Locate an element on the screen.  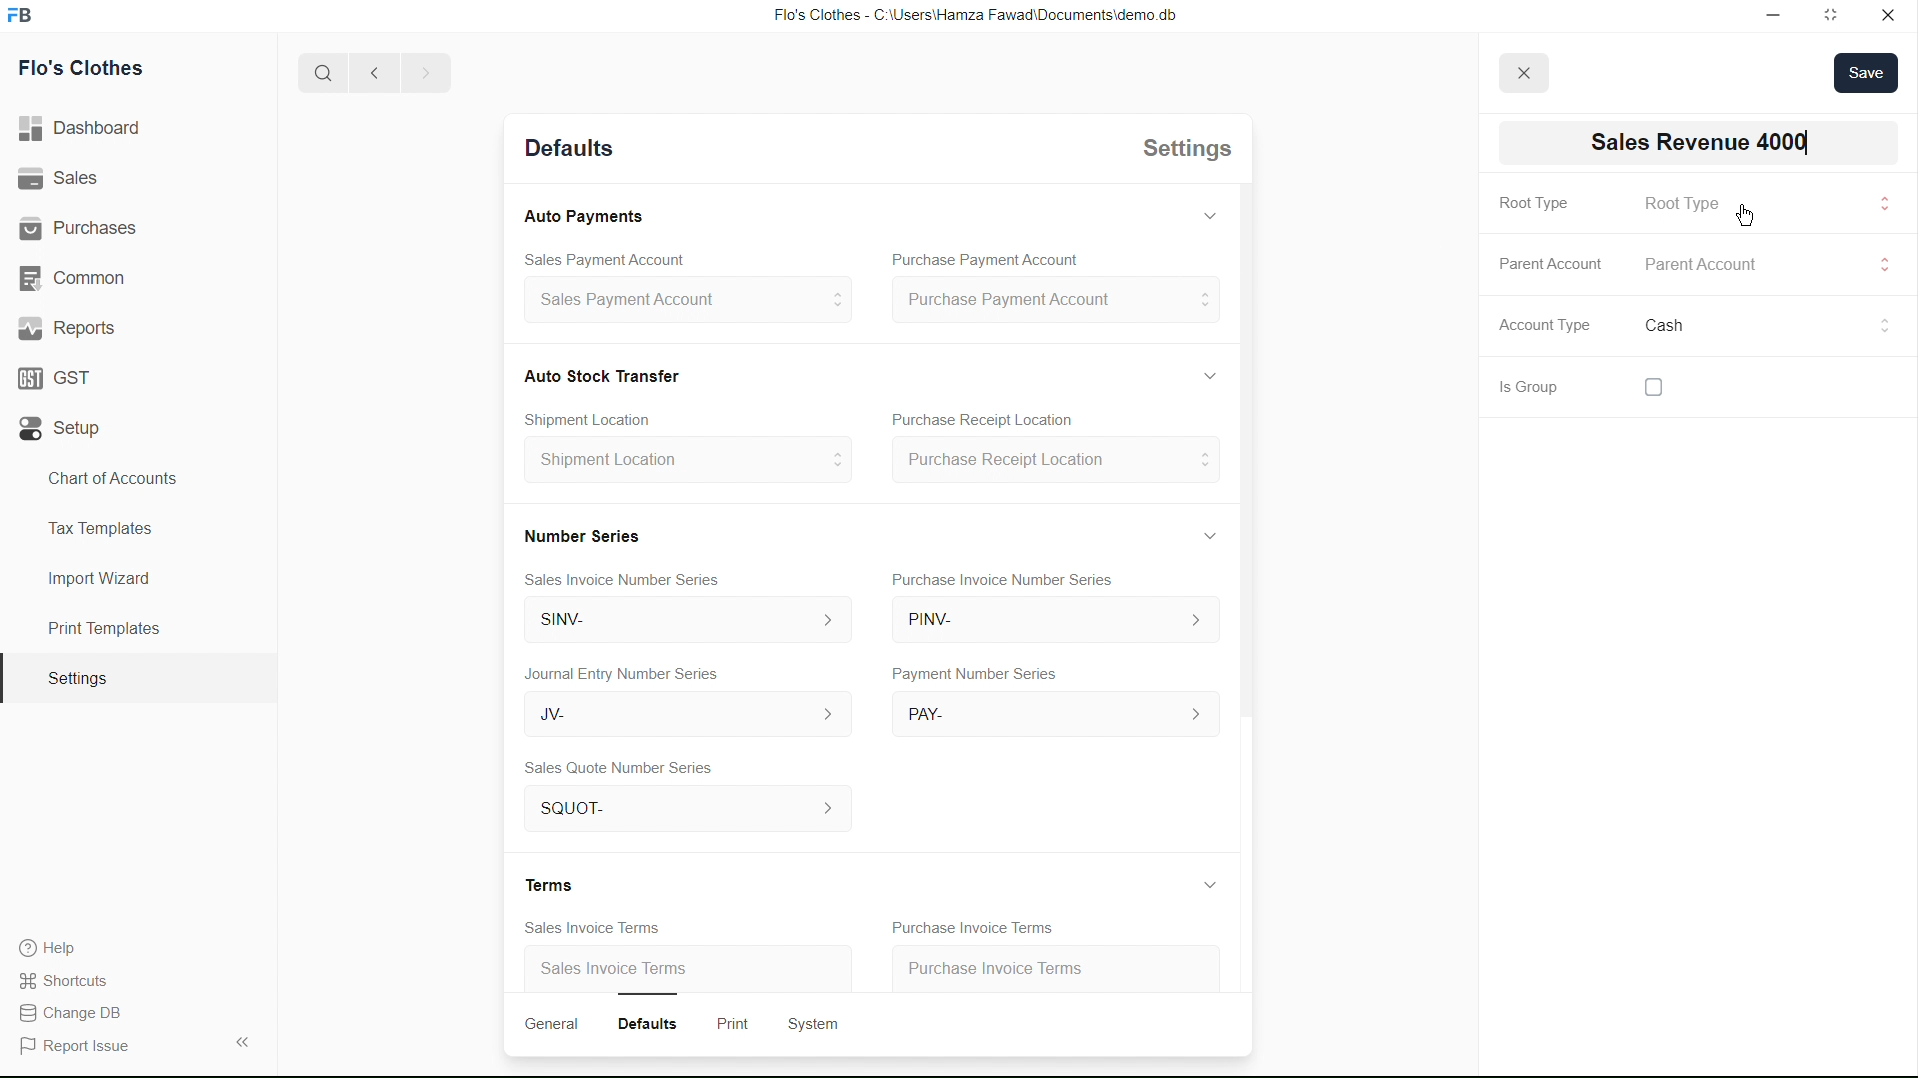
PAY- is located at coordinates (1055, 712).